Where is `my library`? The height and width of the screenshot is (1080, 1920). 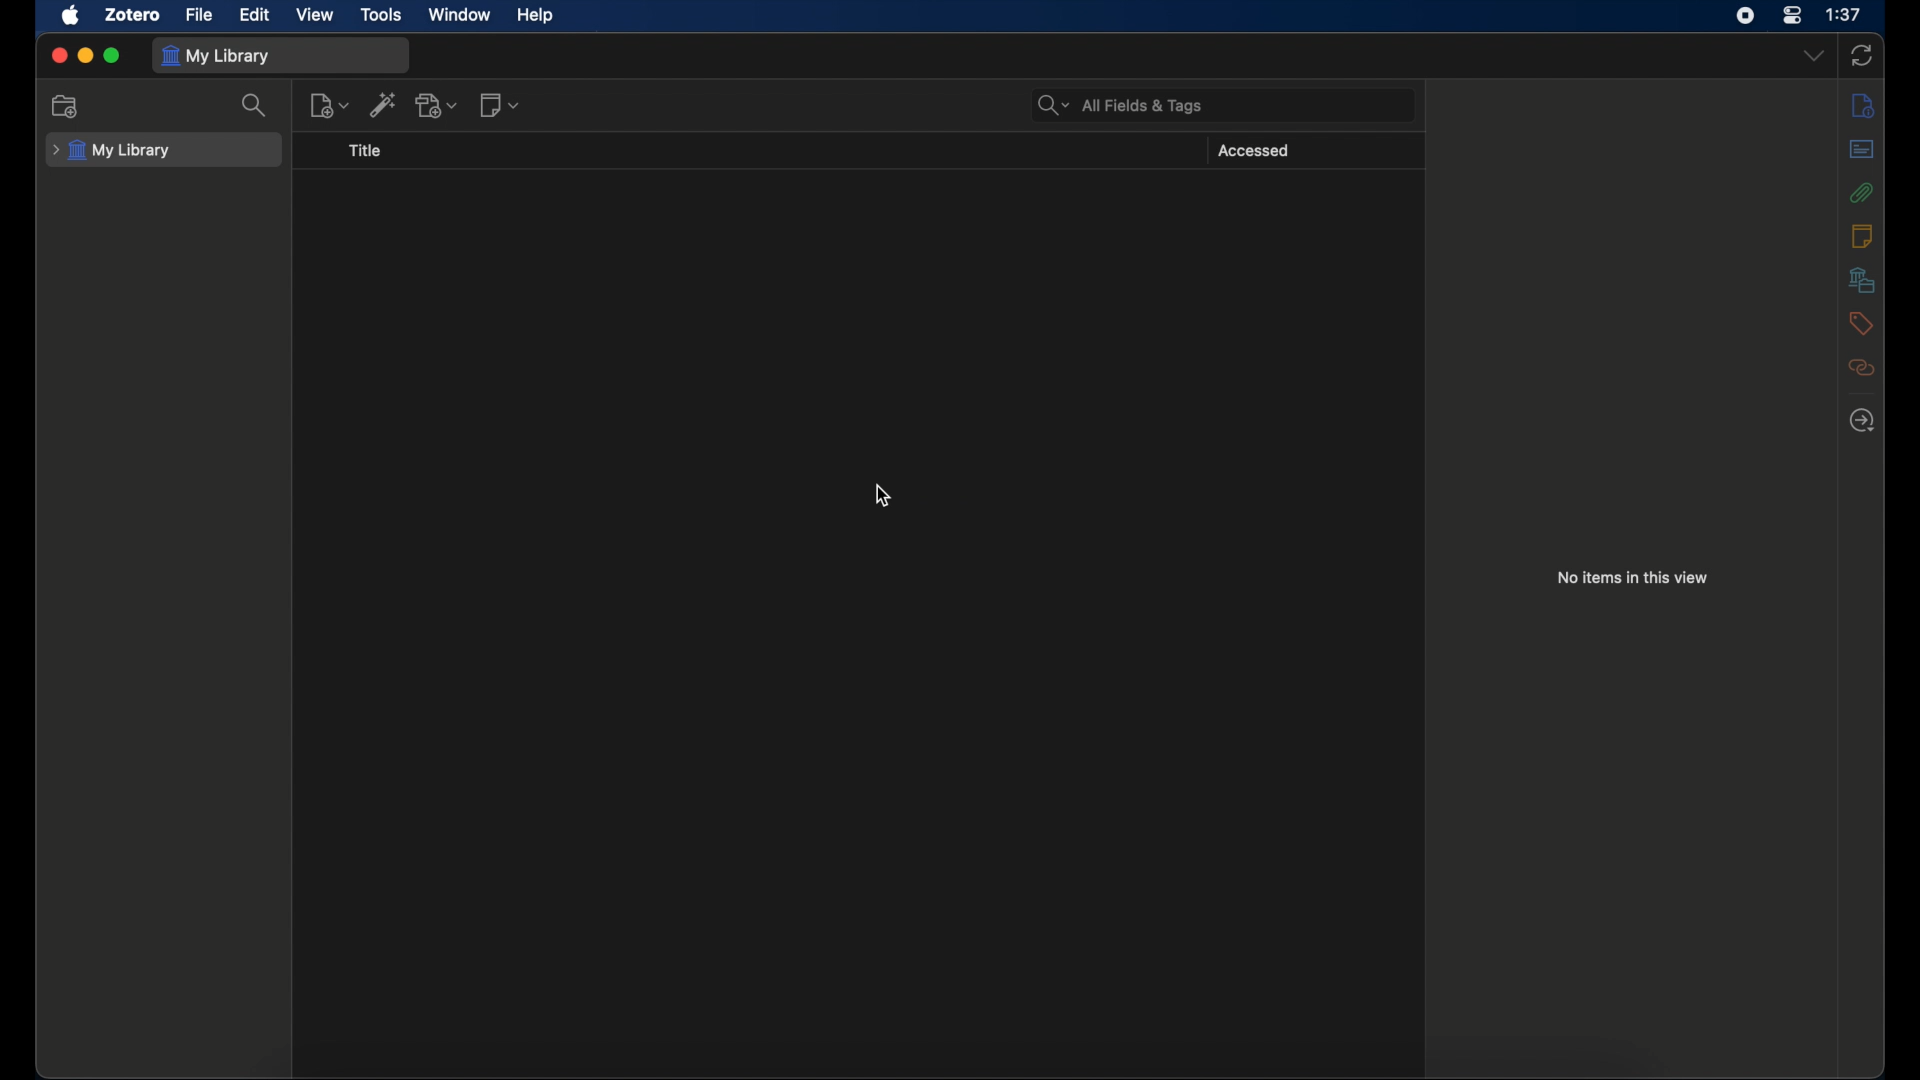
my library is located at coordinates (112, 151).